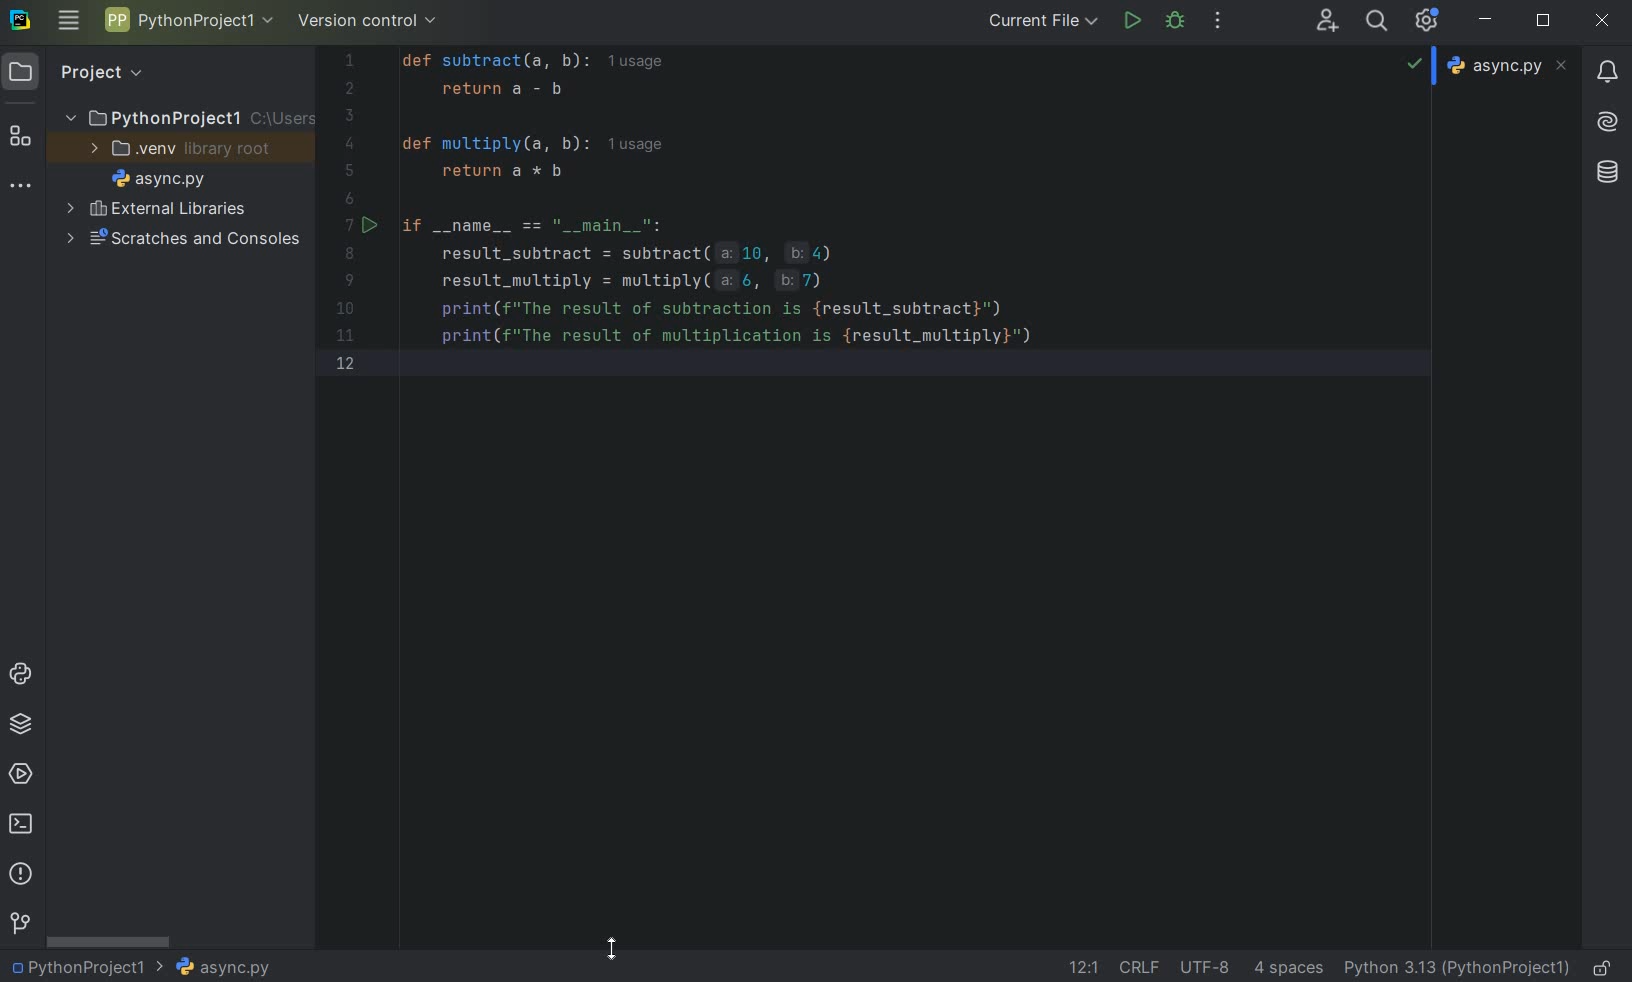  I want to click on line separtor, so click(1137, 966).